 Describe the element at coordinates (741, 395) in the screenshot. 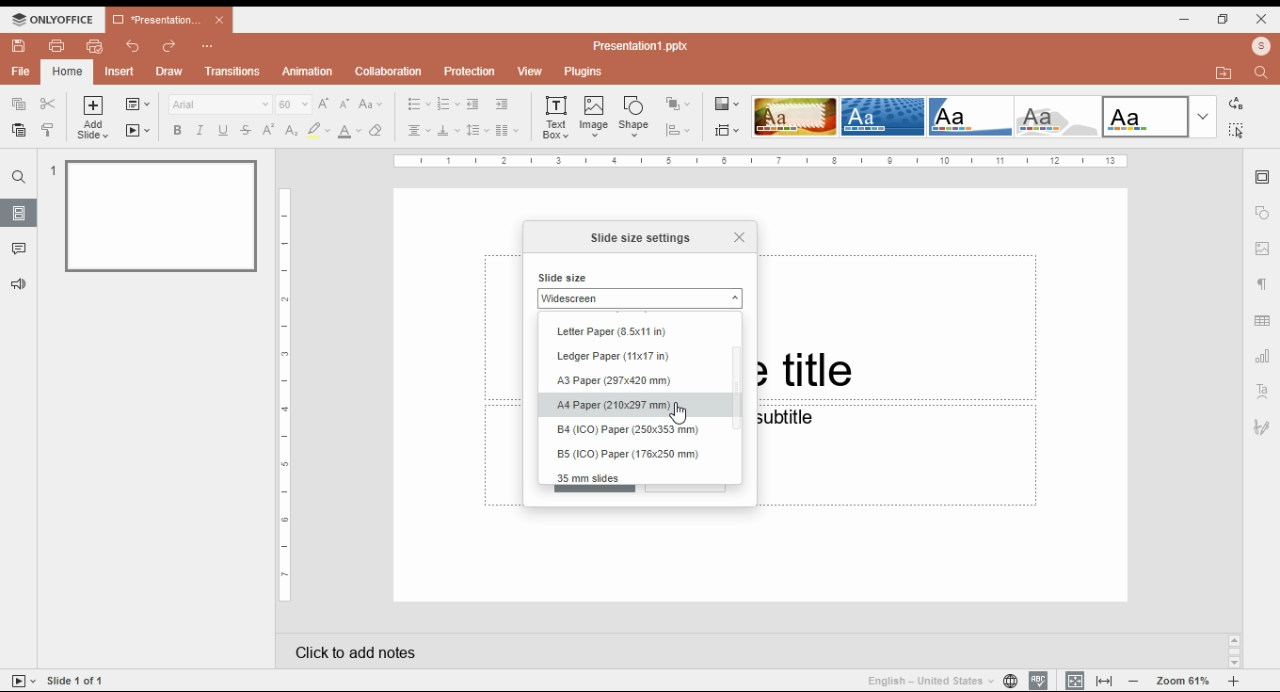

I see `scroll bar` at that location.